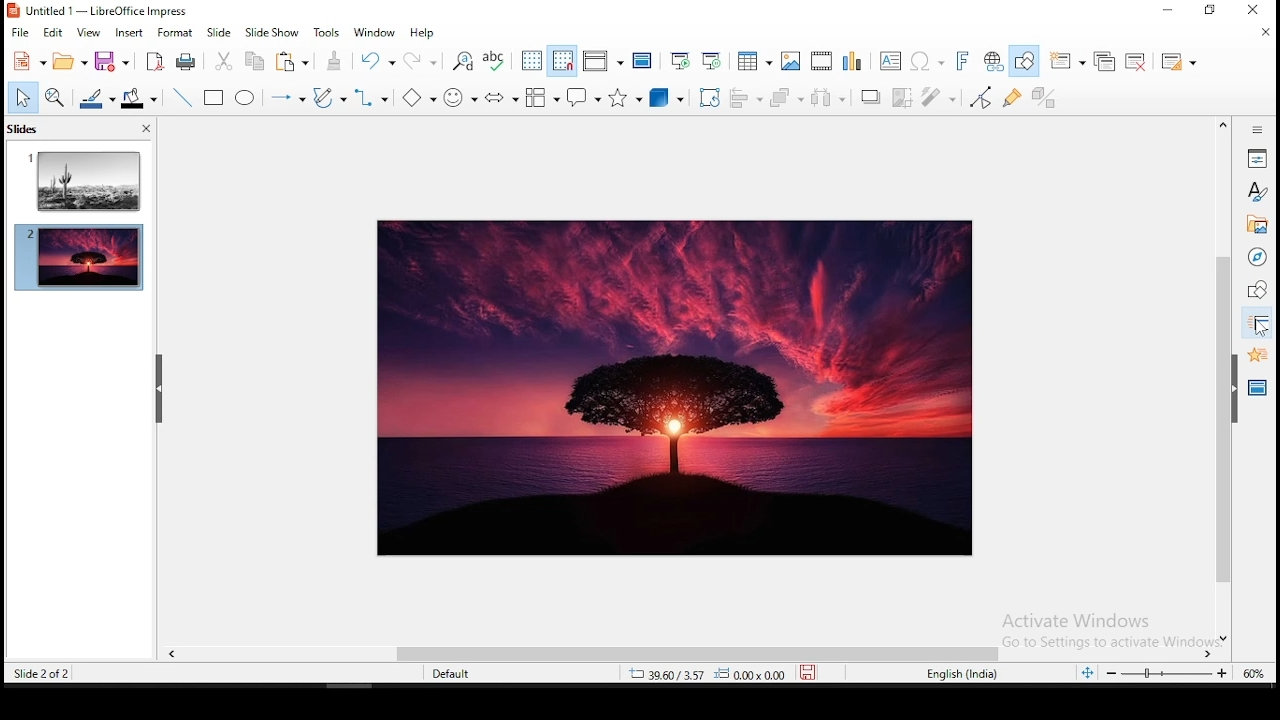 The width and height of the screenshot is (1280, 720). What do you see at coordinates (531, 63) in the screenshot?
I see `show grid` at bounding box center [531, 63].